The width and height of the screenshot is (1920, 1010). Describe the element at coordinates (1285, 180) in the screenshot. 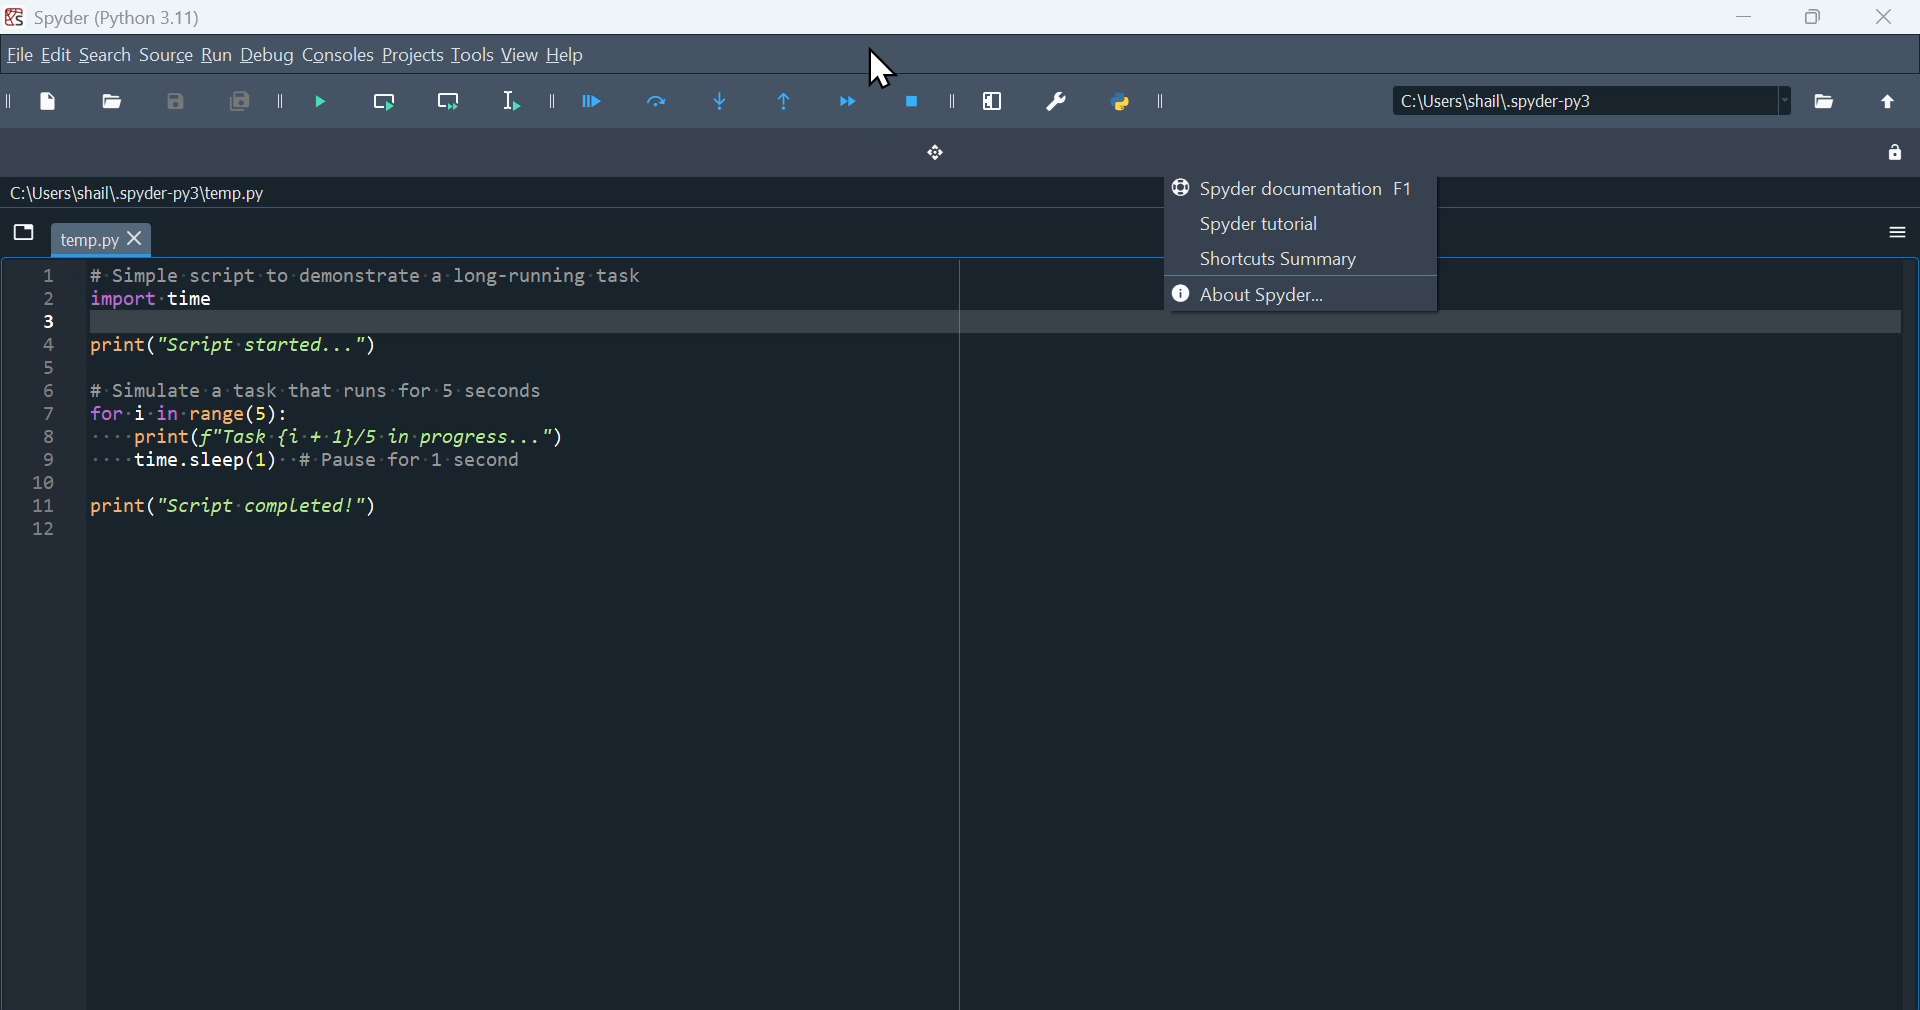

I see `Spyder documentation F1` at that location.